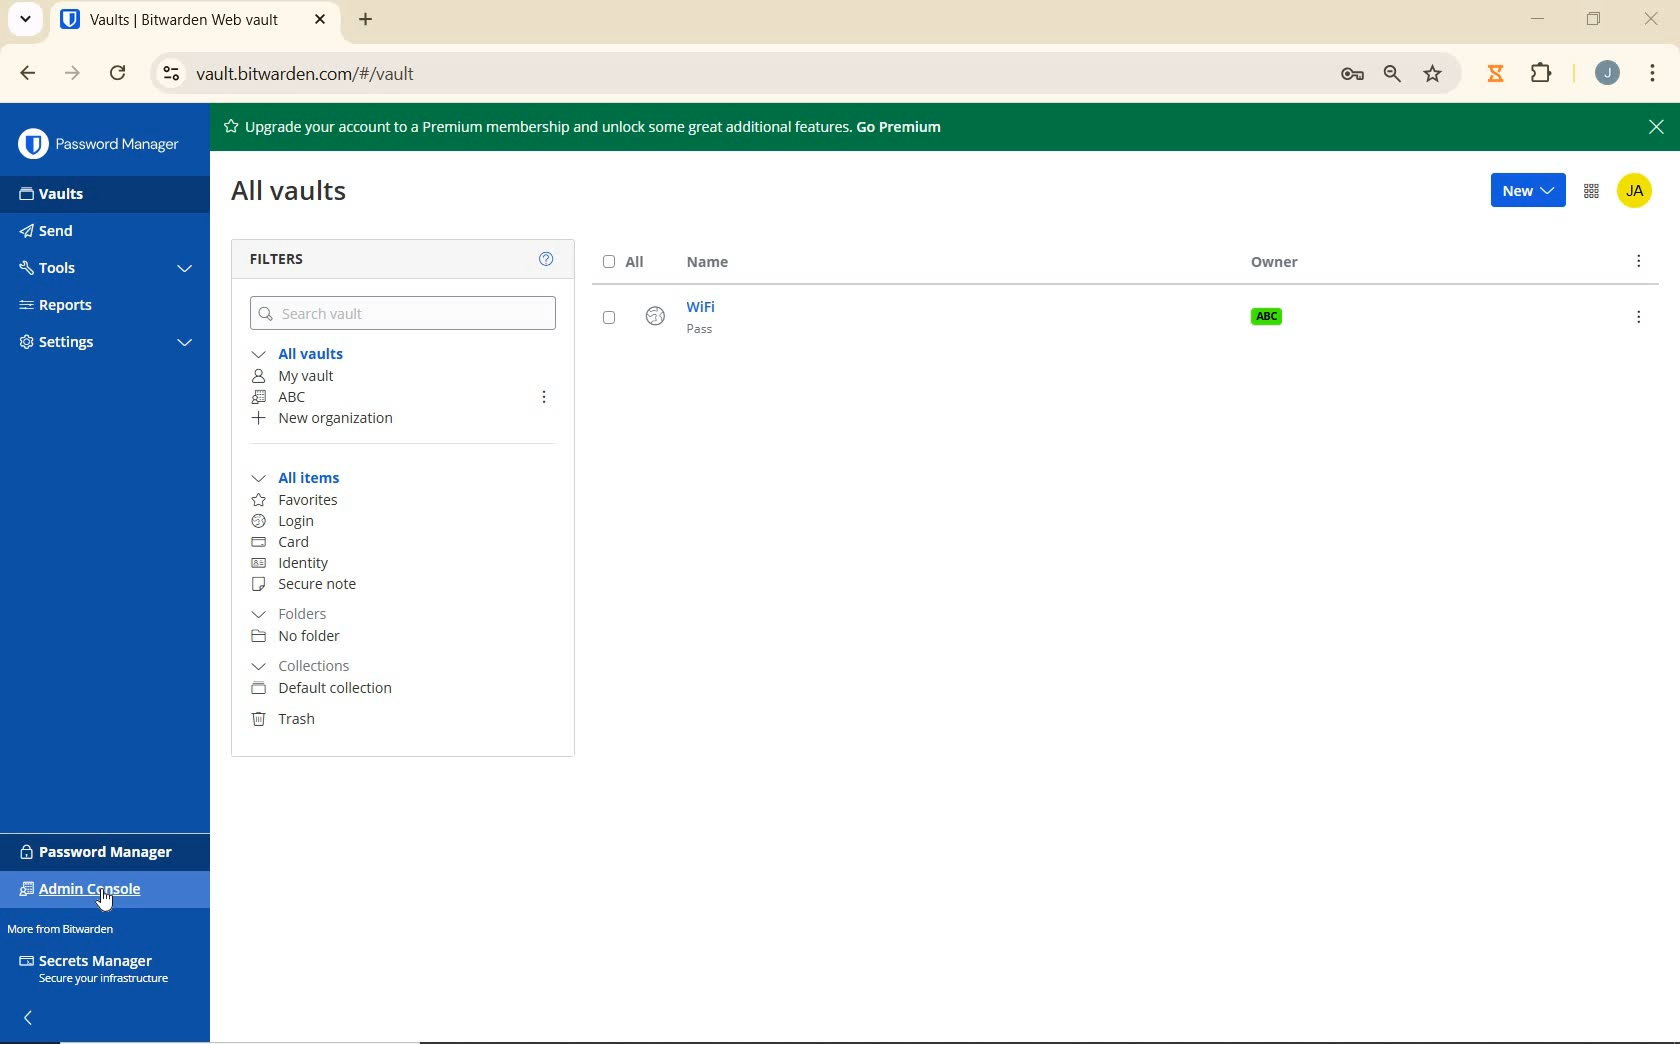 This screenshot has height=1044, width=1680. What do you see at coordinates (302, 354) in the screenshot?
I see `ALL VAULTS` at bounding box center [302, 354].